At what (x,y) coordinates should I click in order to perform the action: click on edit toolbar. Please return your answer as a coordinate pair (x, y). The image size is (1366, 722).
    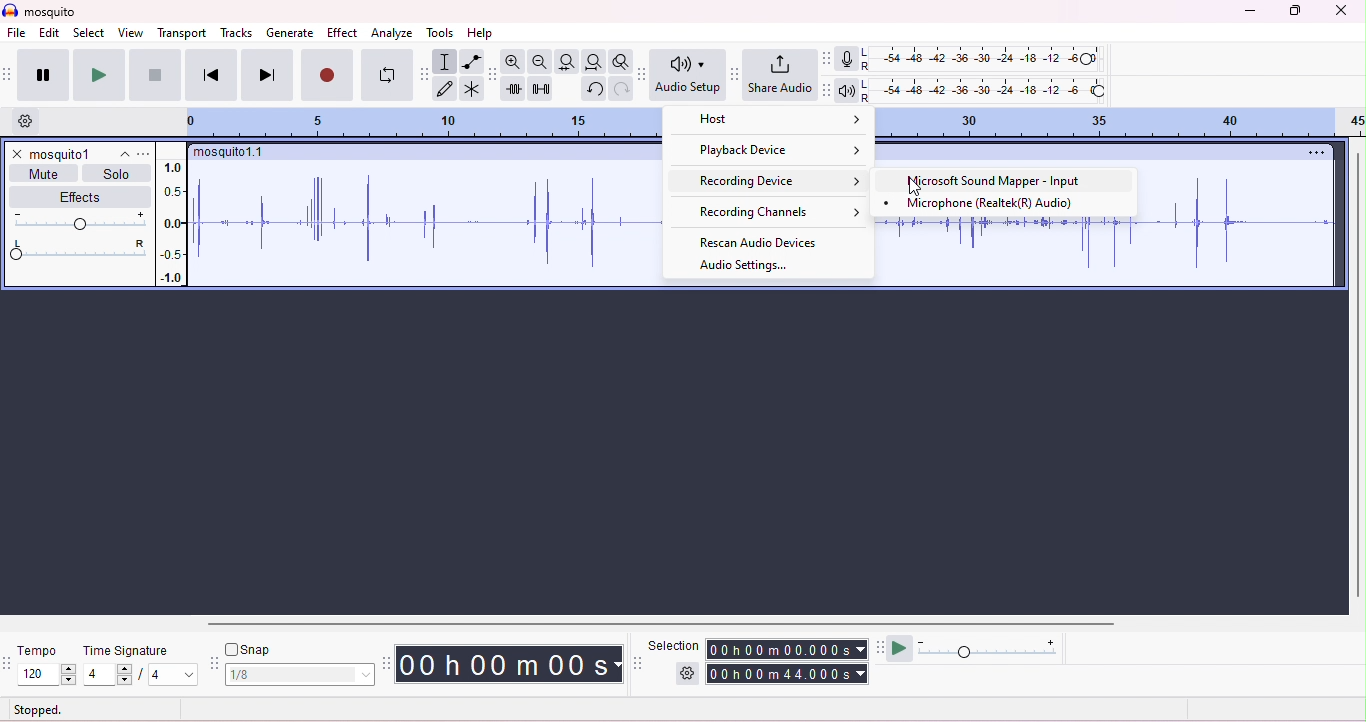
    Looking at the image, I should click on (493, 75).